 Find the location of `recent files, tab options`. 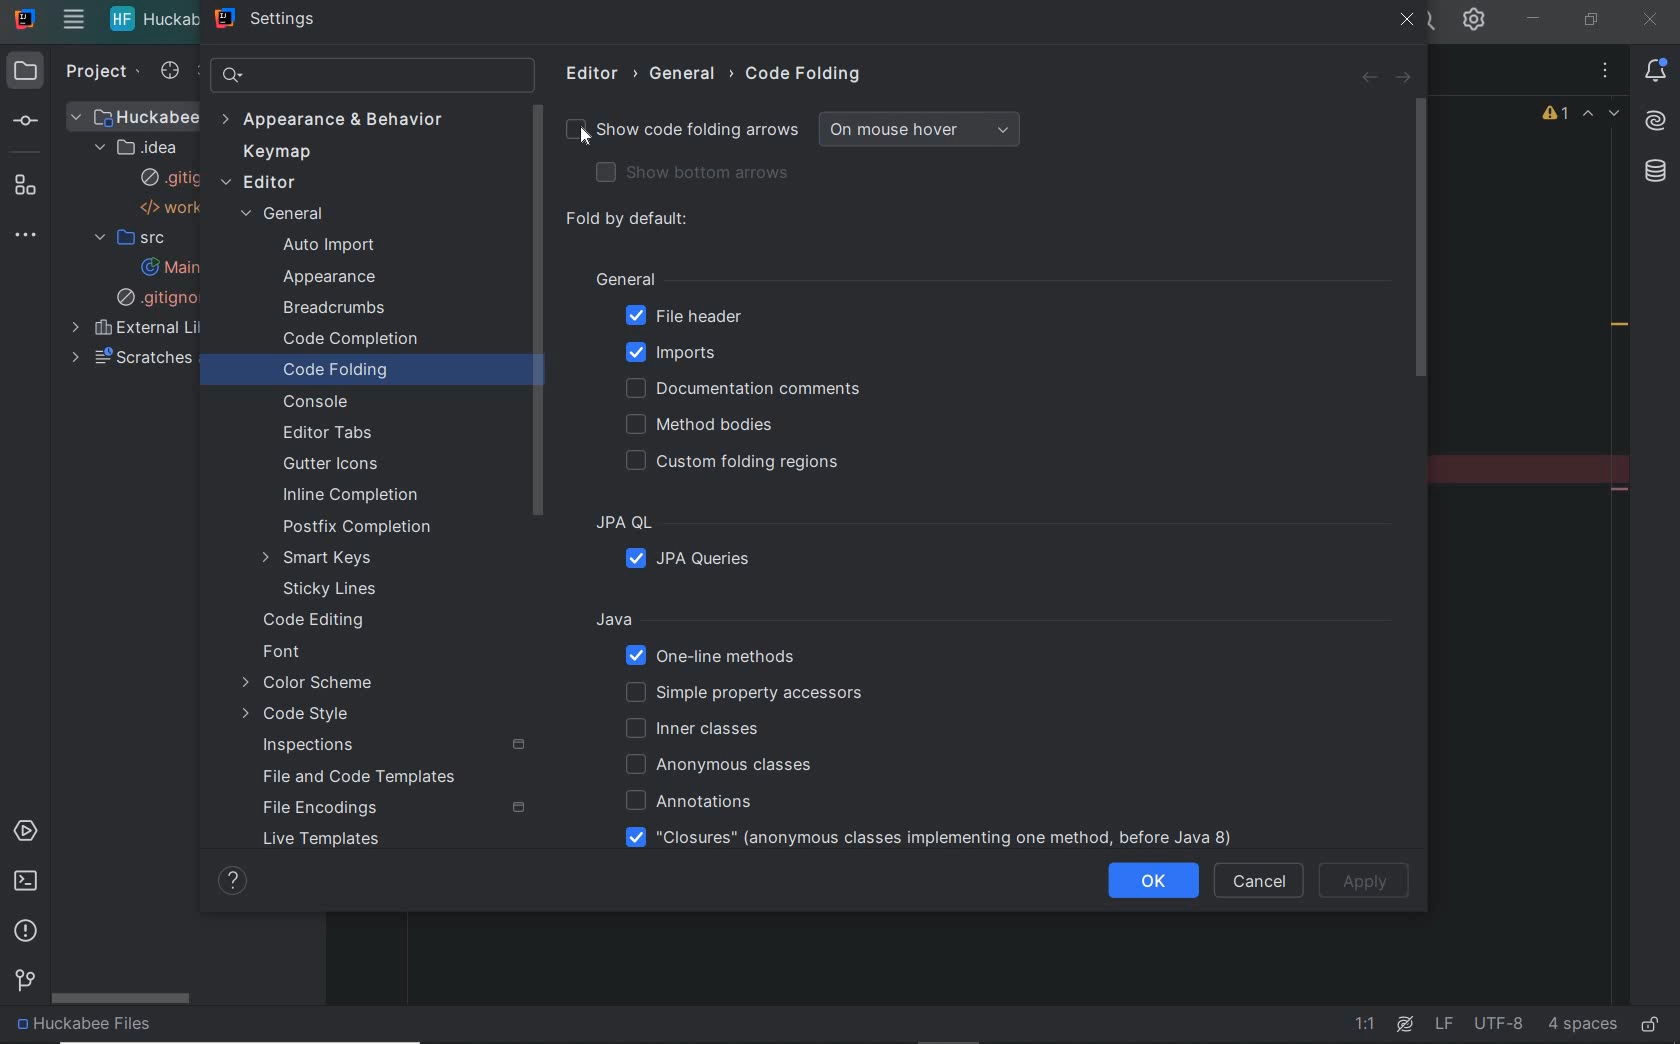

recent files, tab options is located at coordinates (1607, 70).